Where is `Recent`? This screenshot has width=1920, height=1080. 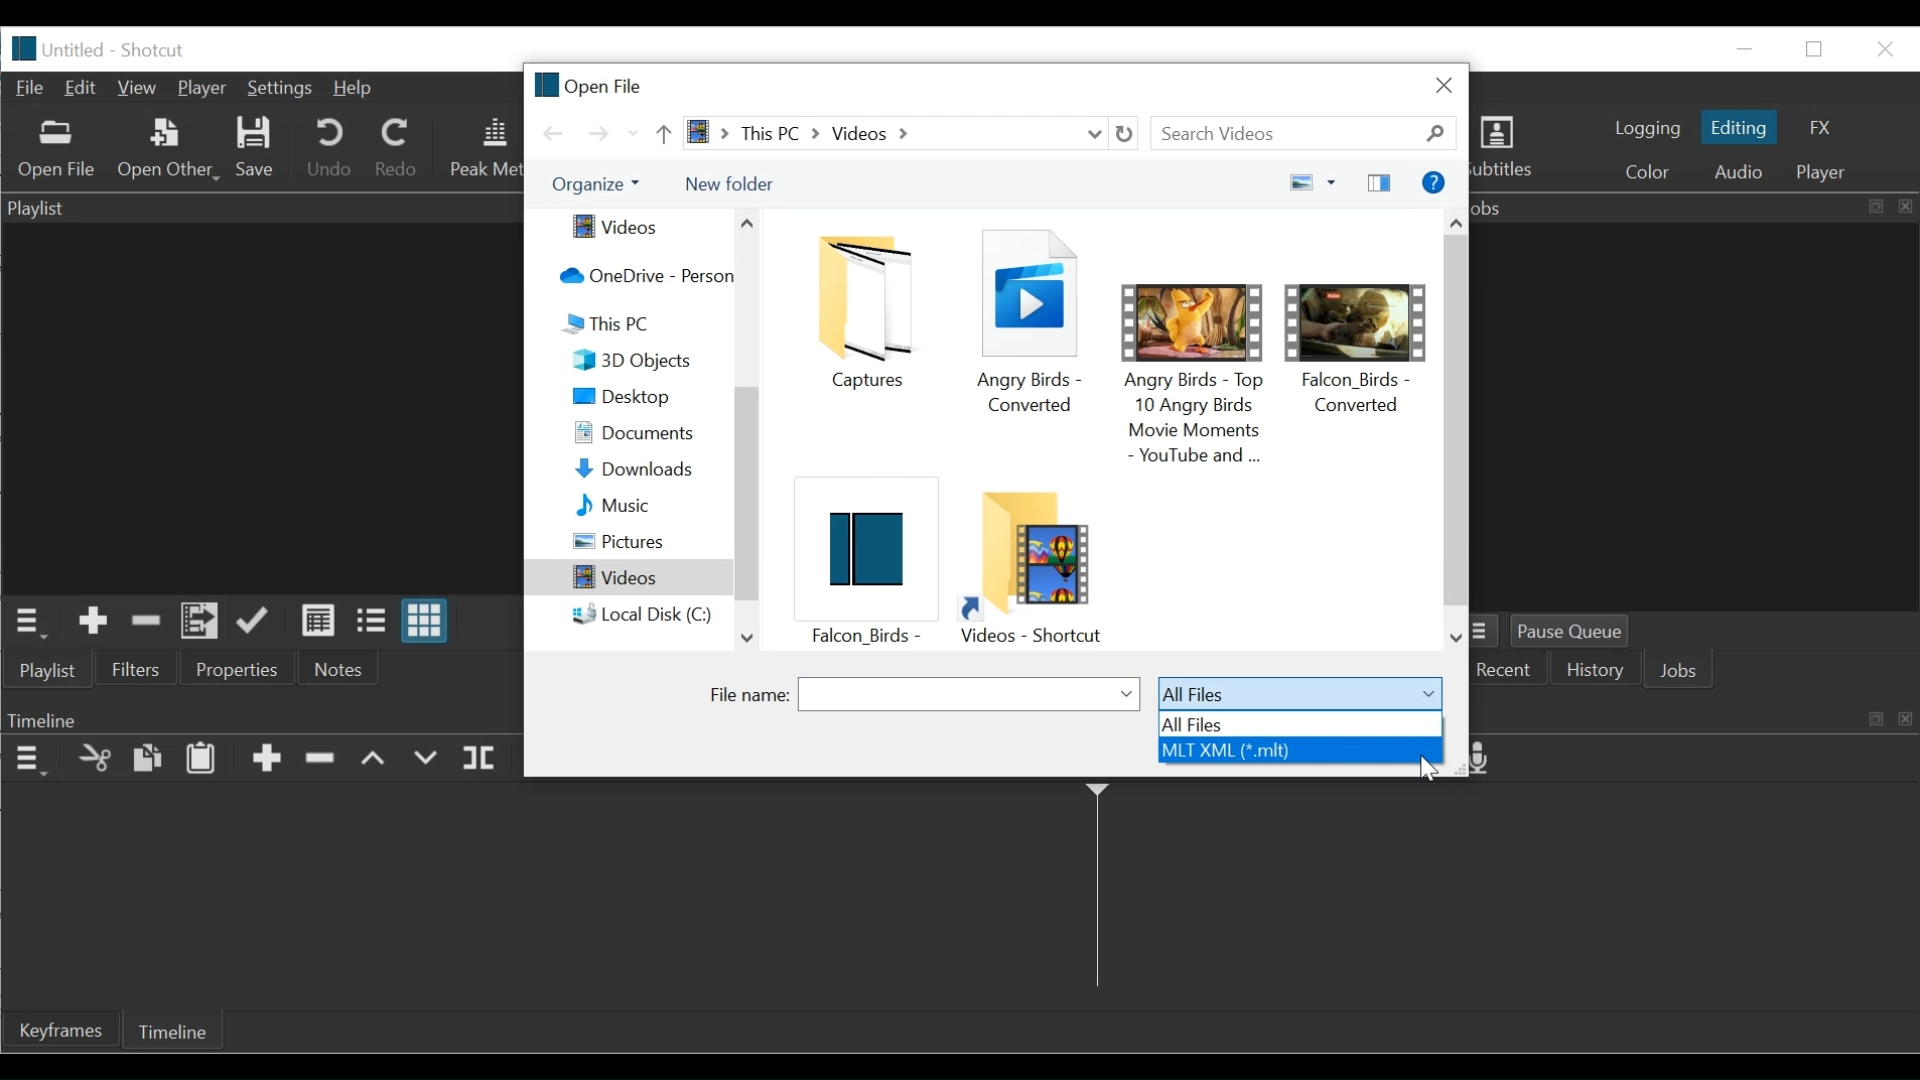
Recent is located at coordinates (1507, 671).